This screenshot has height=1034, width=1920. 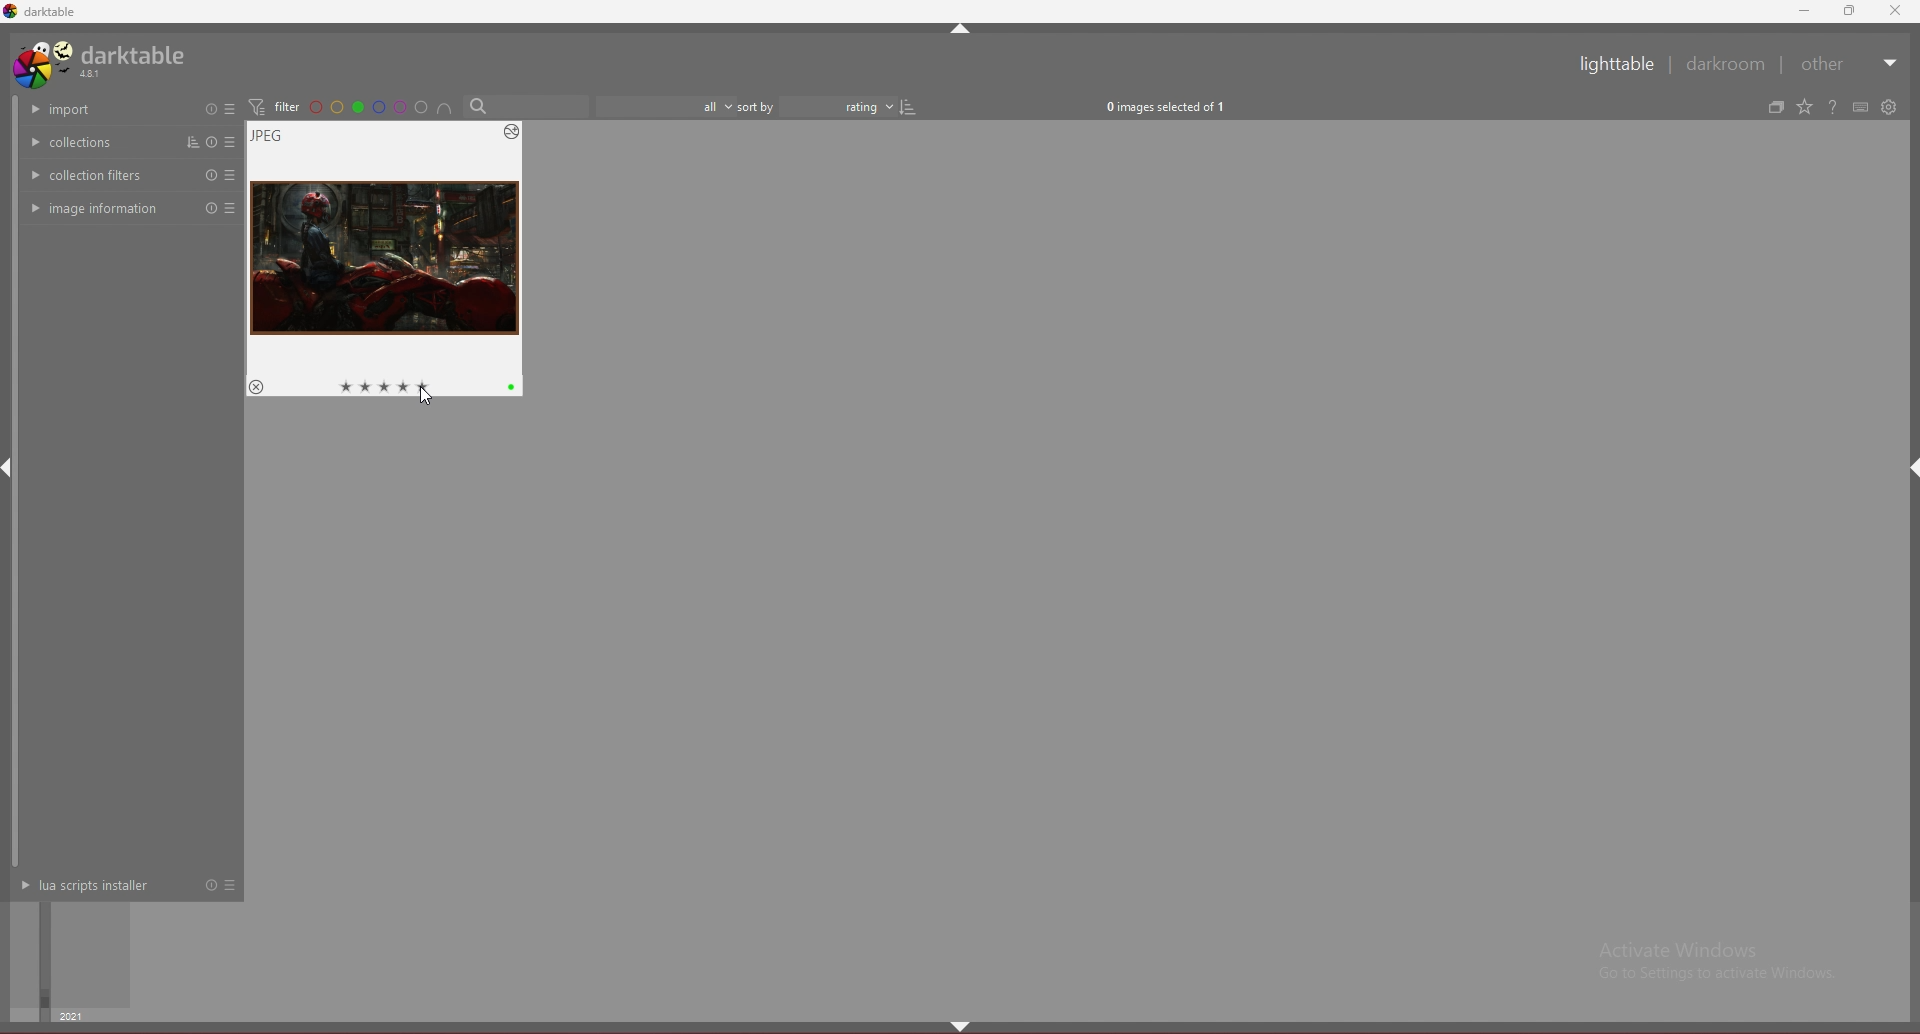 What do you see at coordinates (383, 386) in the screenshot?
I see `star rating` at bounding box center [383, 386].